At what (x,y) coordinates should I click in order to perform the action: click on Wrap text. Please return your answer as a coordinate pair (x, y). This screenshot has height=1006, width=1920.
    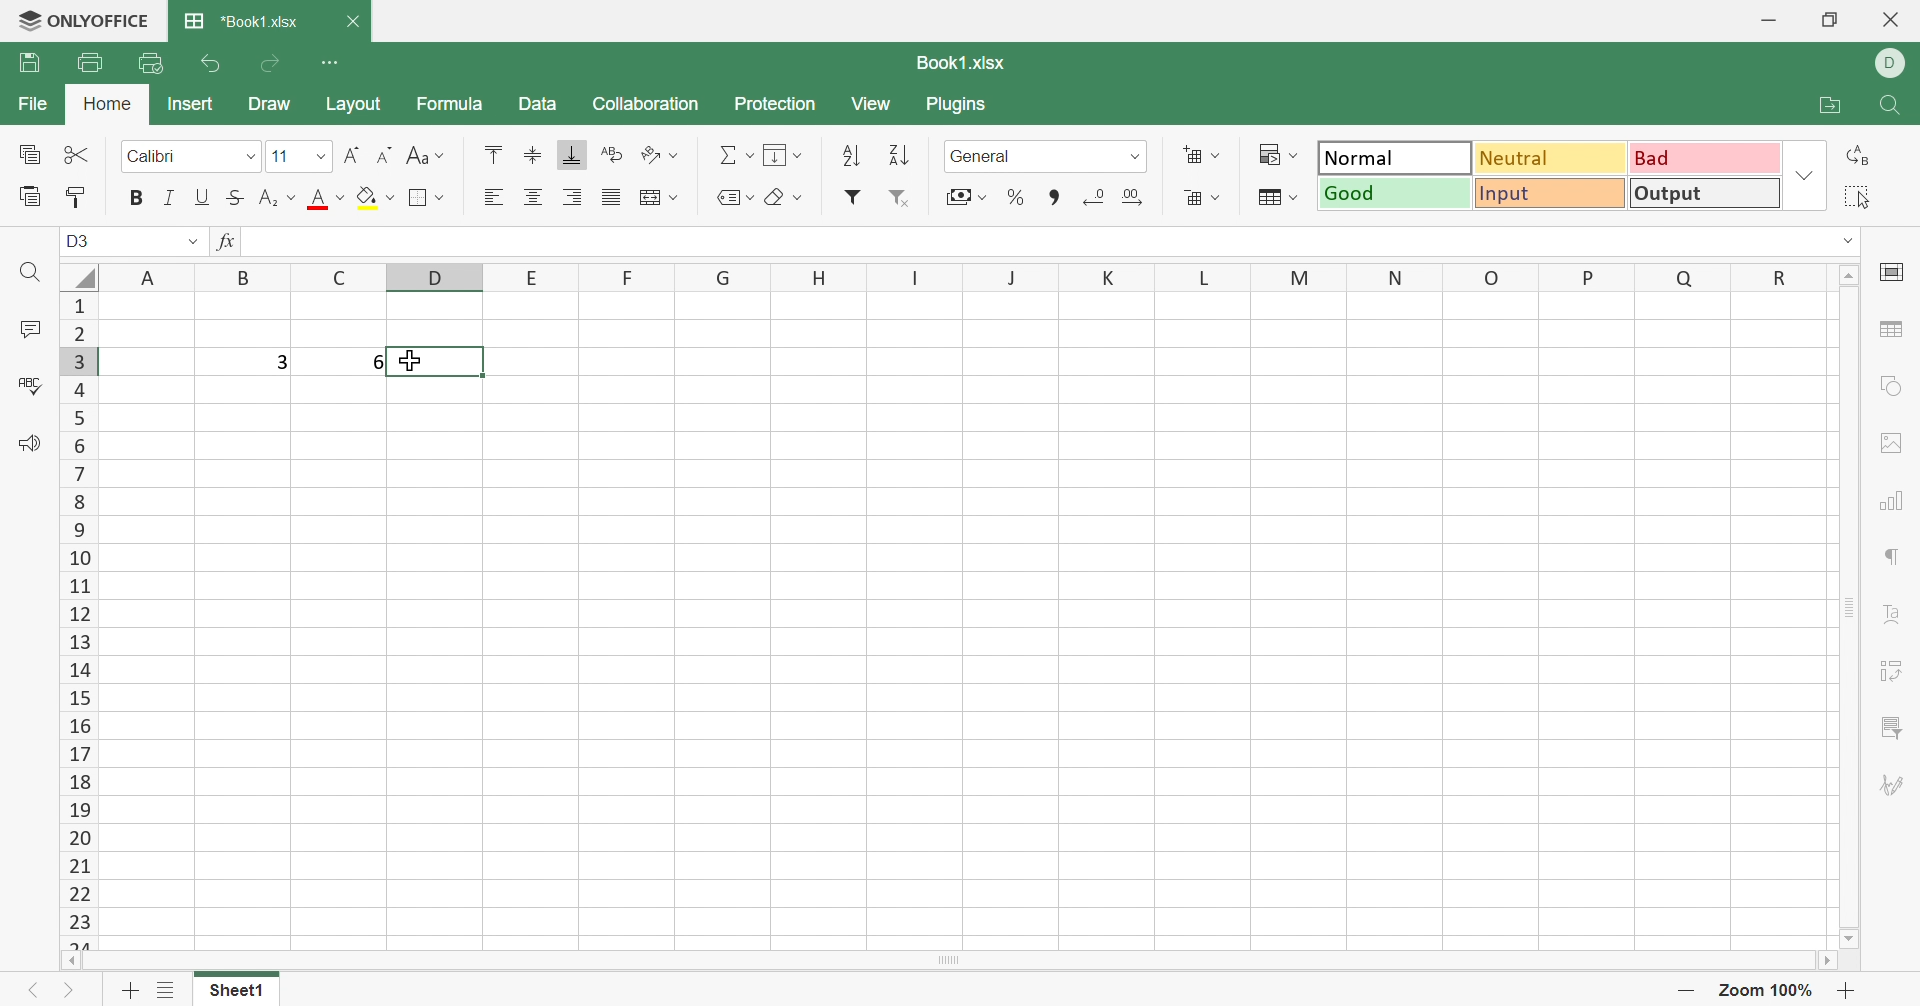
    Looking at the image, I should click on (607, 155).